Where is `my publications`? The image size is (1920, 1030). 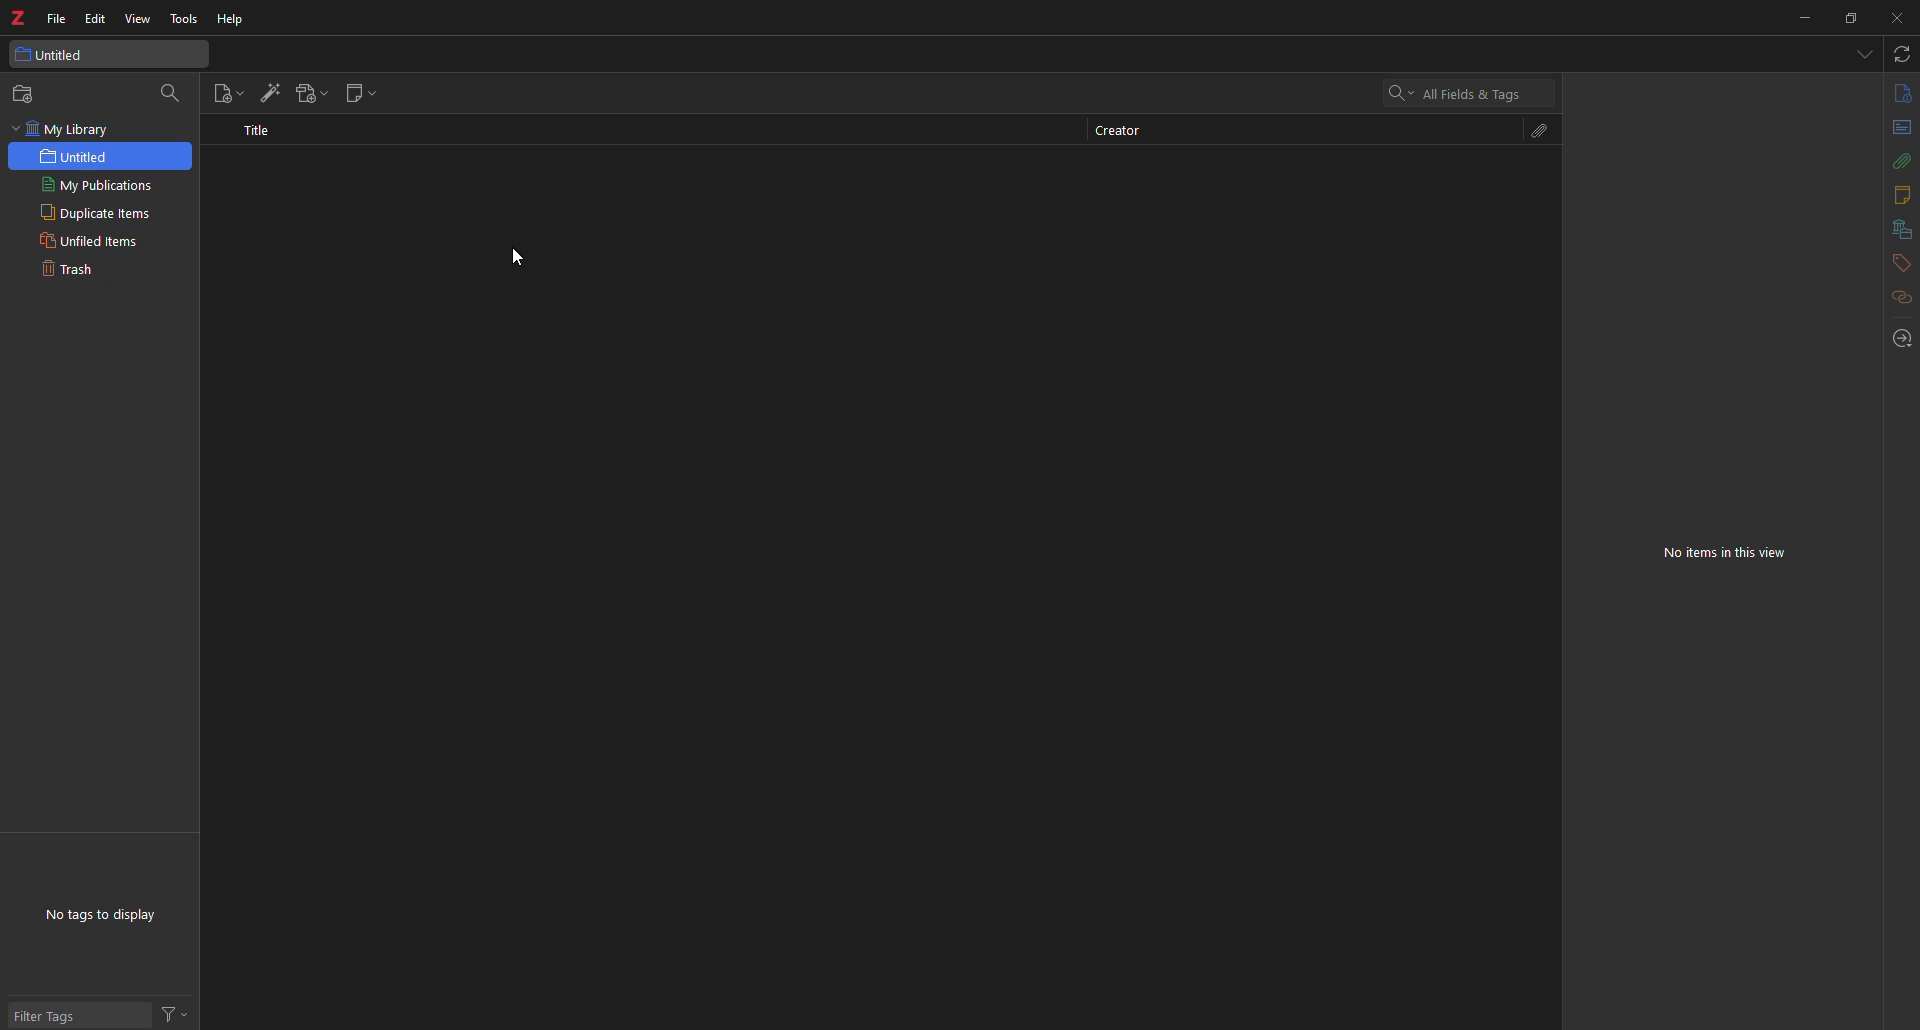 my publications is located at coordinates (94, 185).